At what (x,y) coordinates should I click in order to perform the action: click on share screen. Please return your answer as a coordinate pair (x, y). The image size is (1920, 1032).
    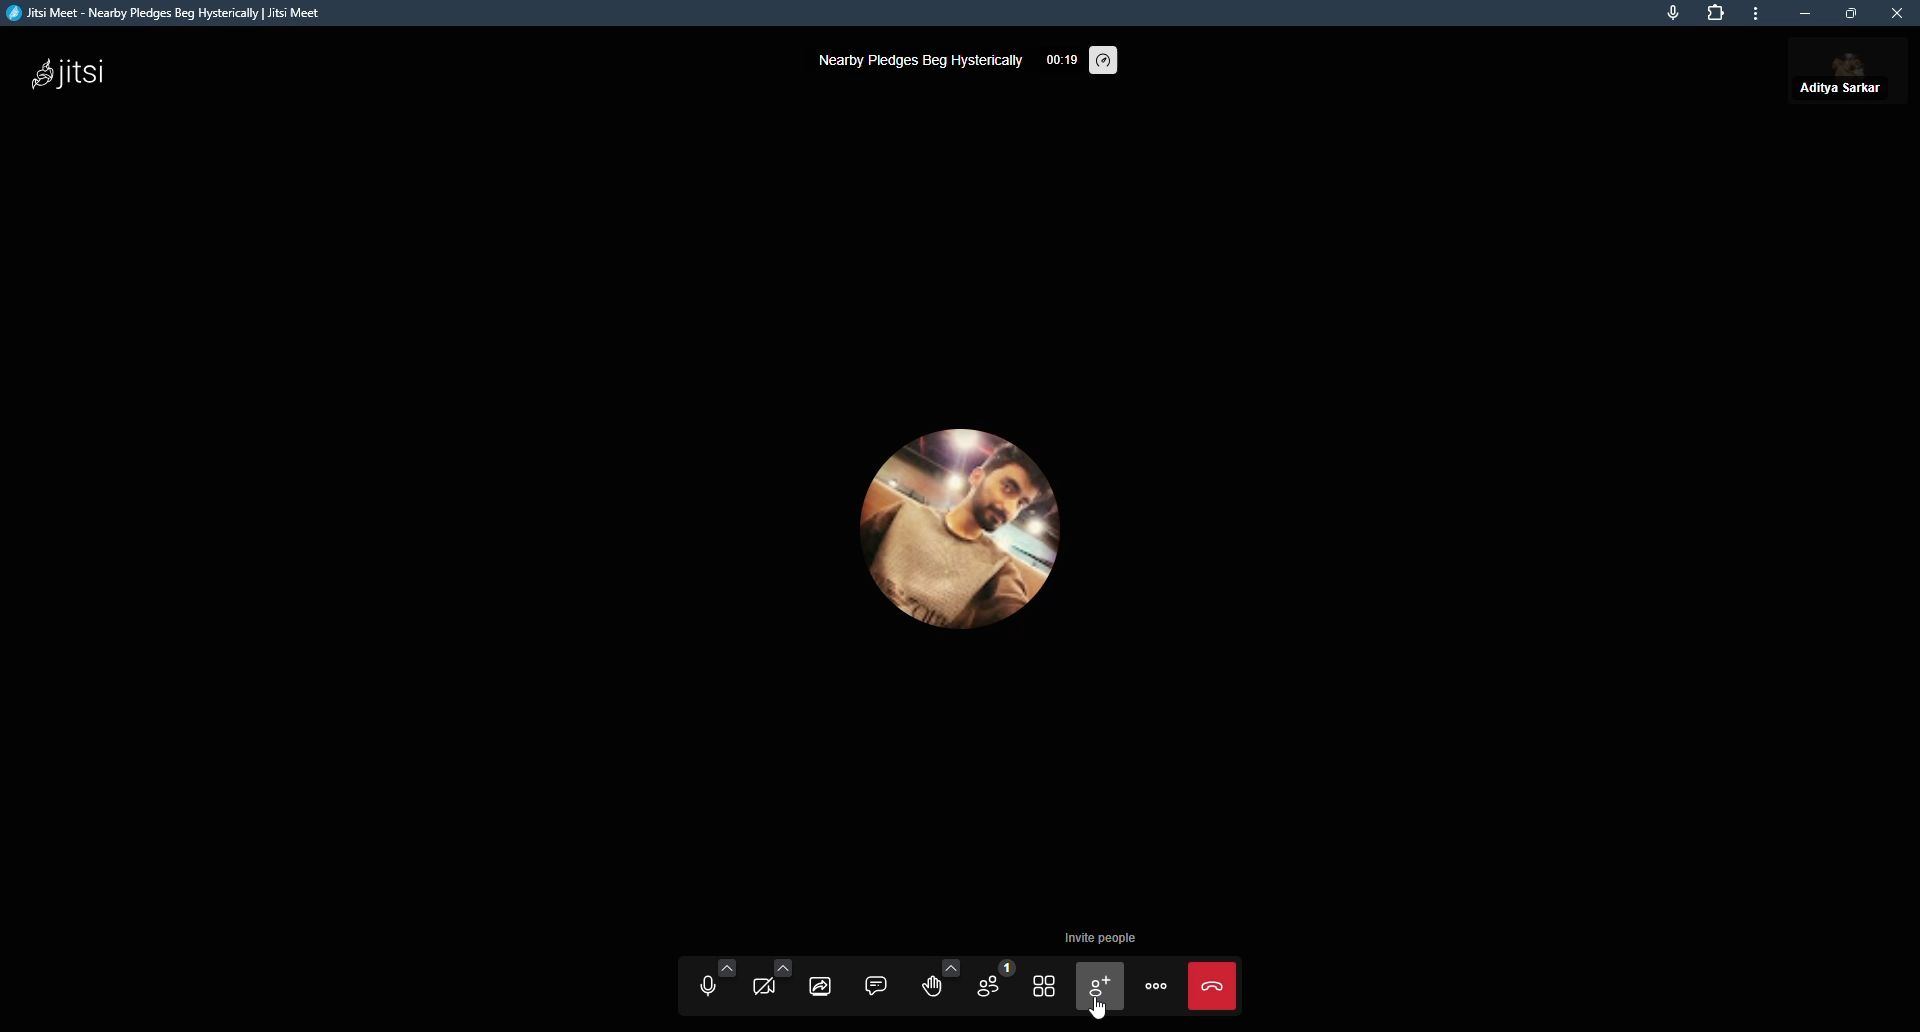
    Looking at the image, I should click on (818, 985).